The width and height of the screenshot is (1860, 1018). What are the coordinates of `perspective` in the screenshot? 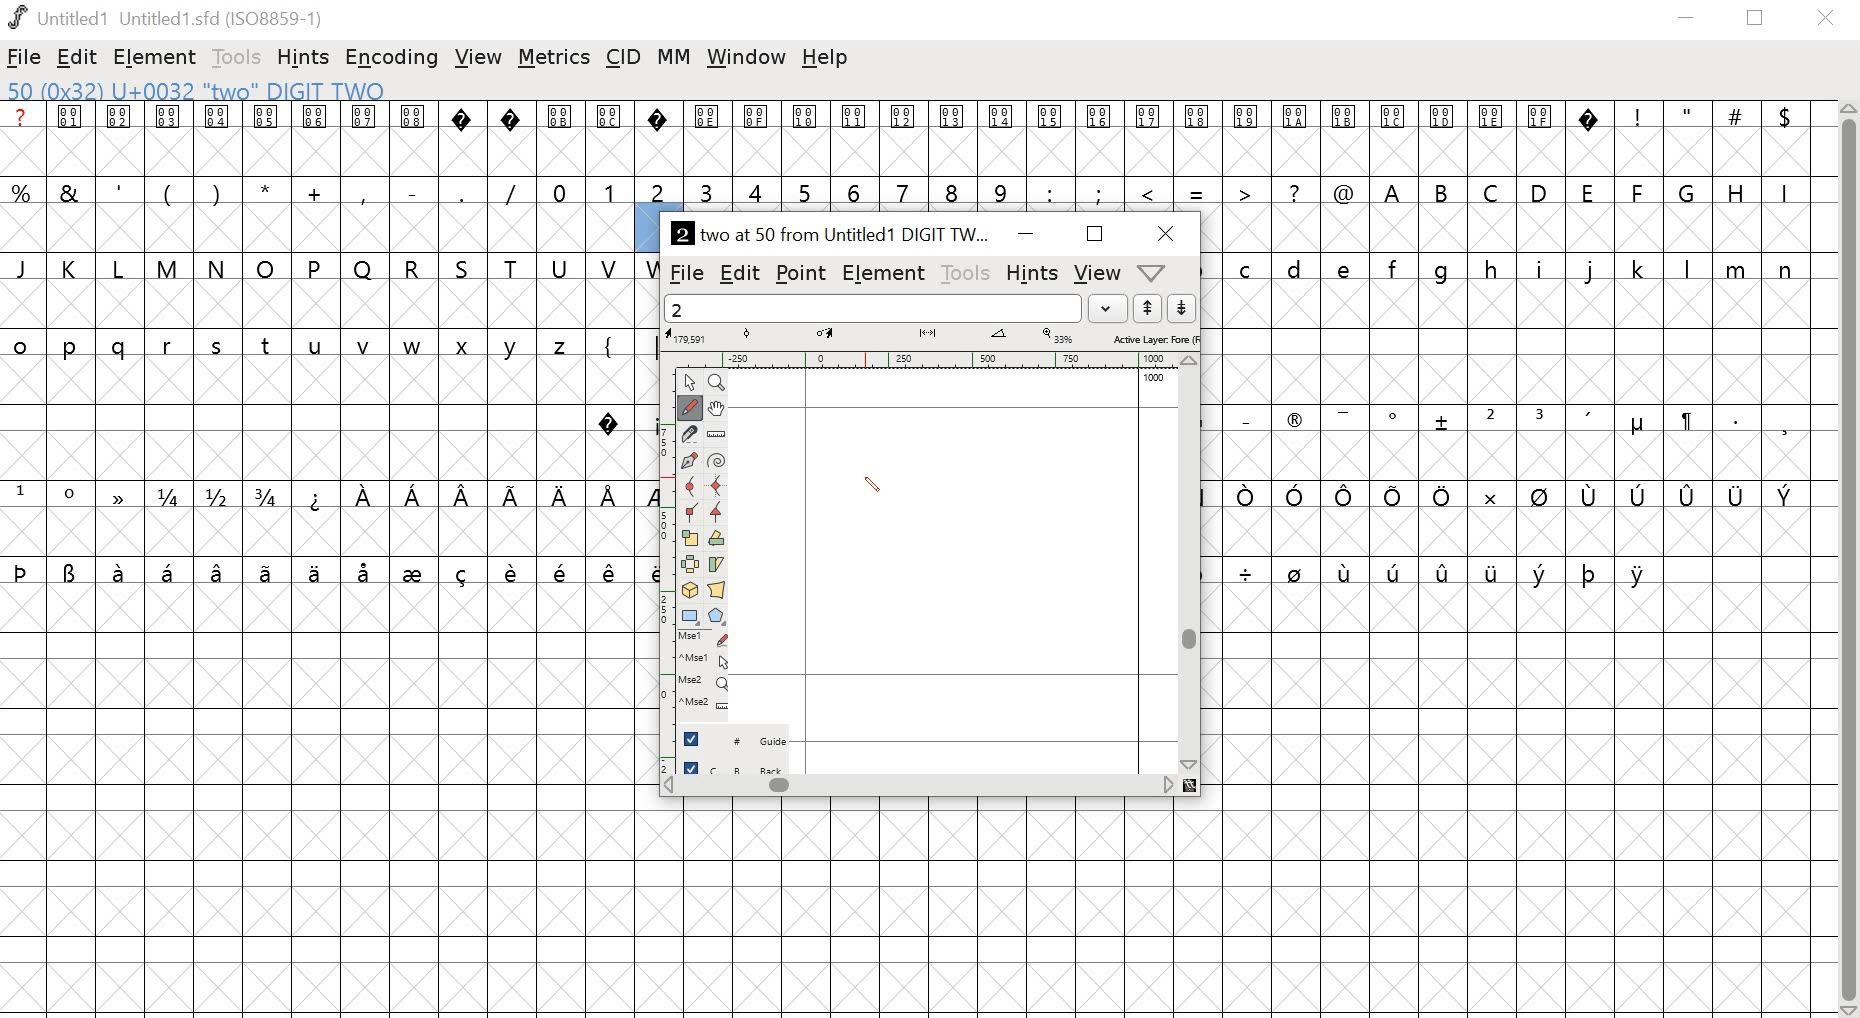 It's located at (717, 592).